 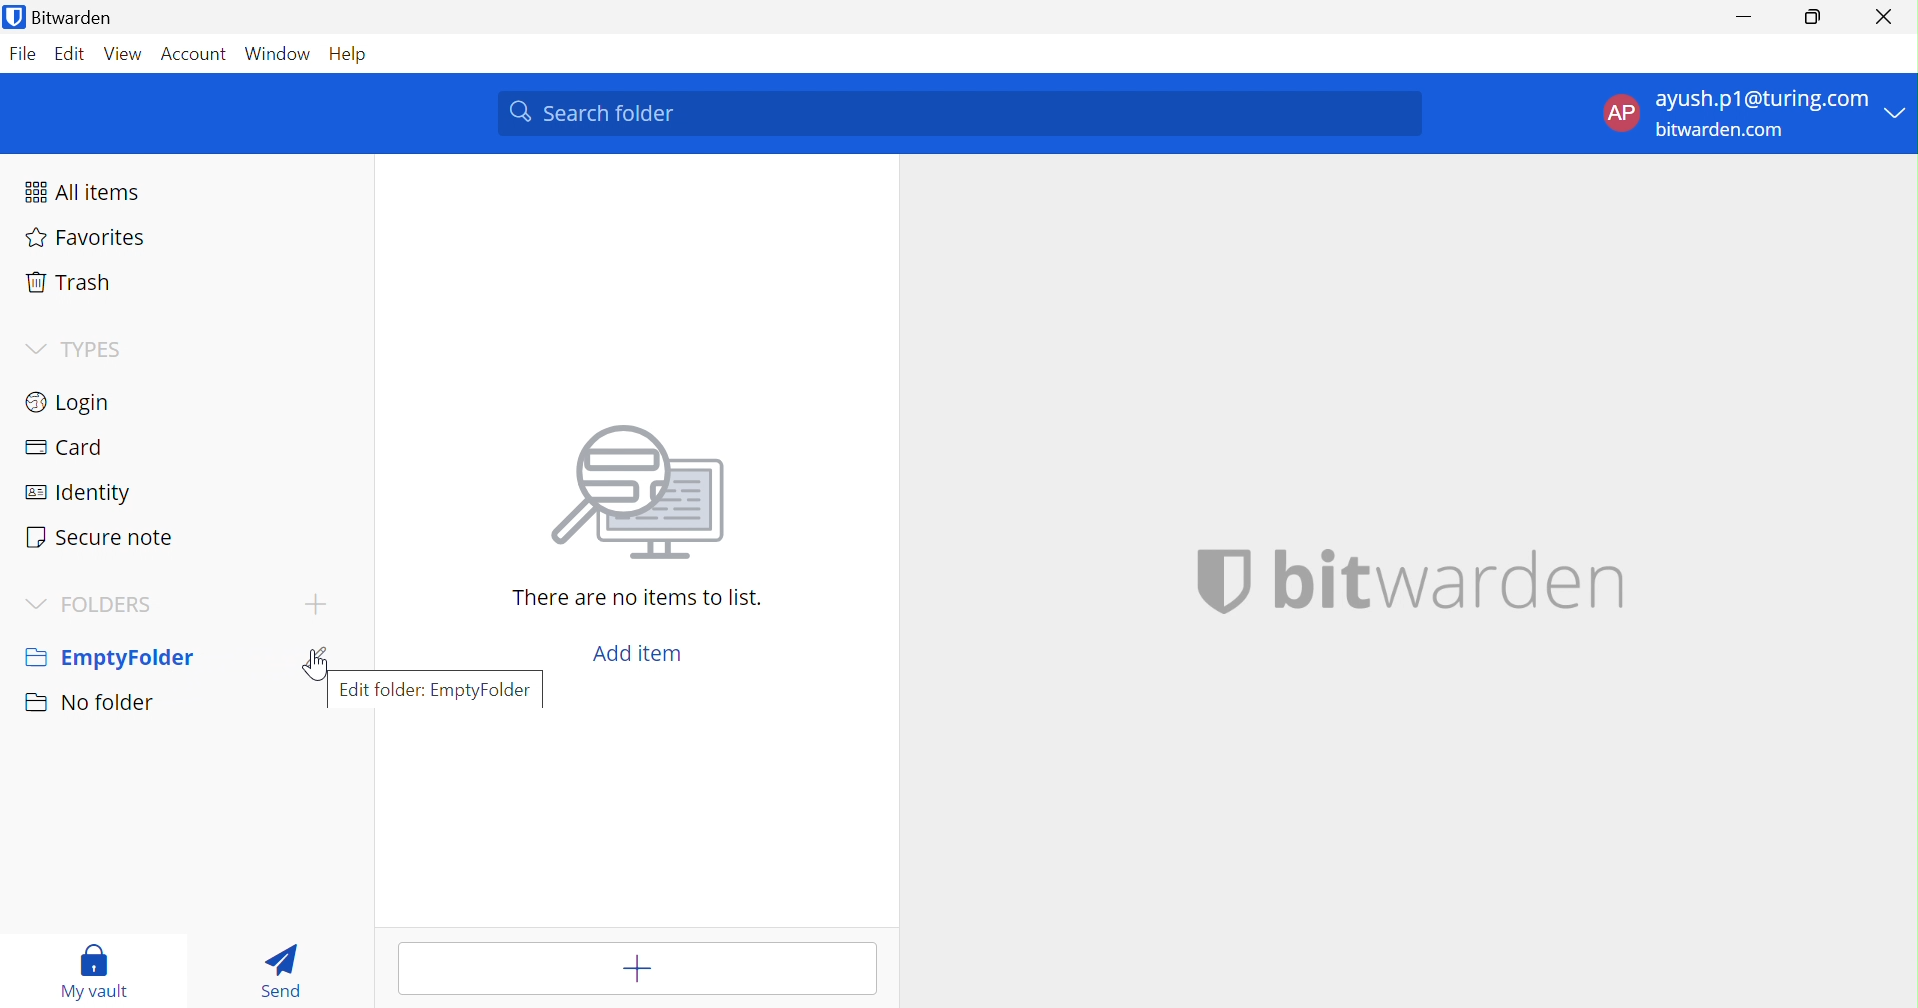 I want to click on Secure note, so click(x=99, y=538).